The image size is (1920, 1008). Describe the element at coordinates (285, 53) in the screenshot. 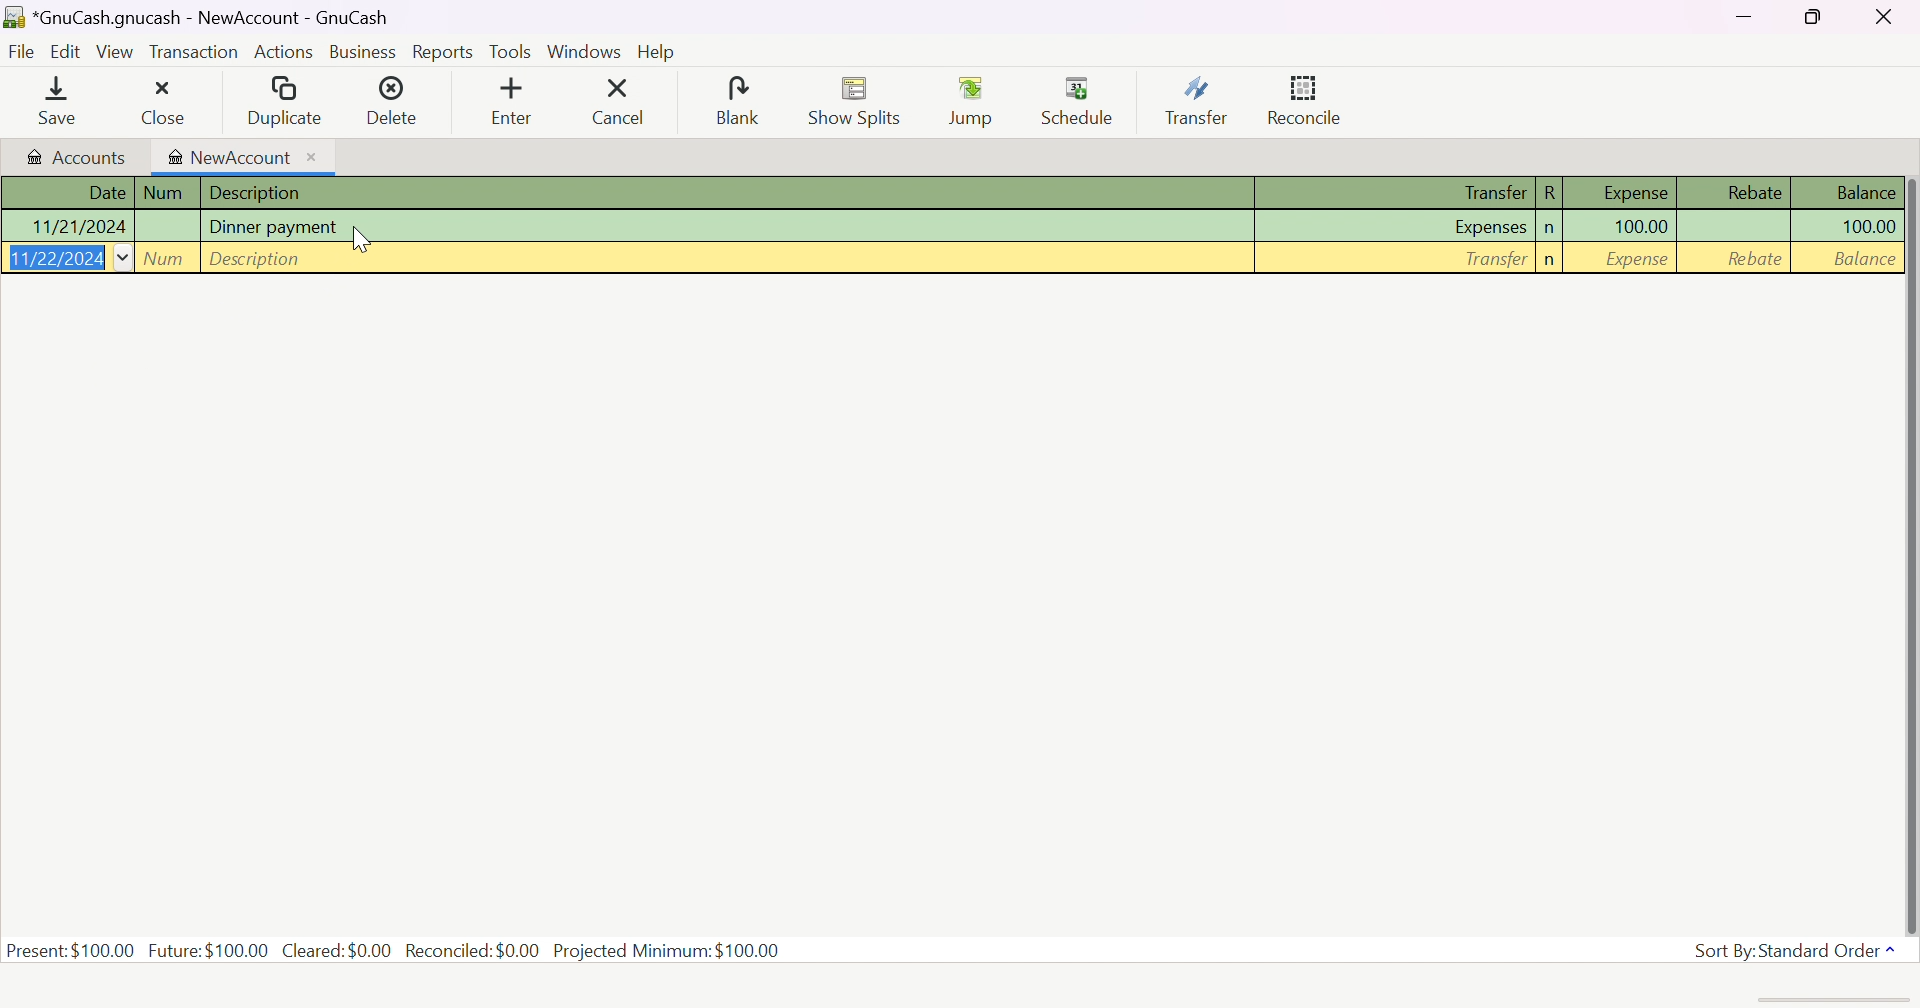

I see `Actions` at that location.